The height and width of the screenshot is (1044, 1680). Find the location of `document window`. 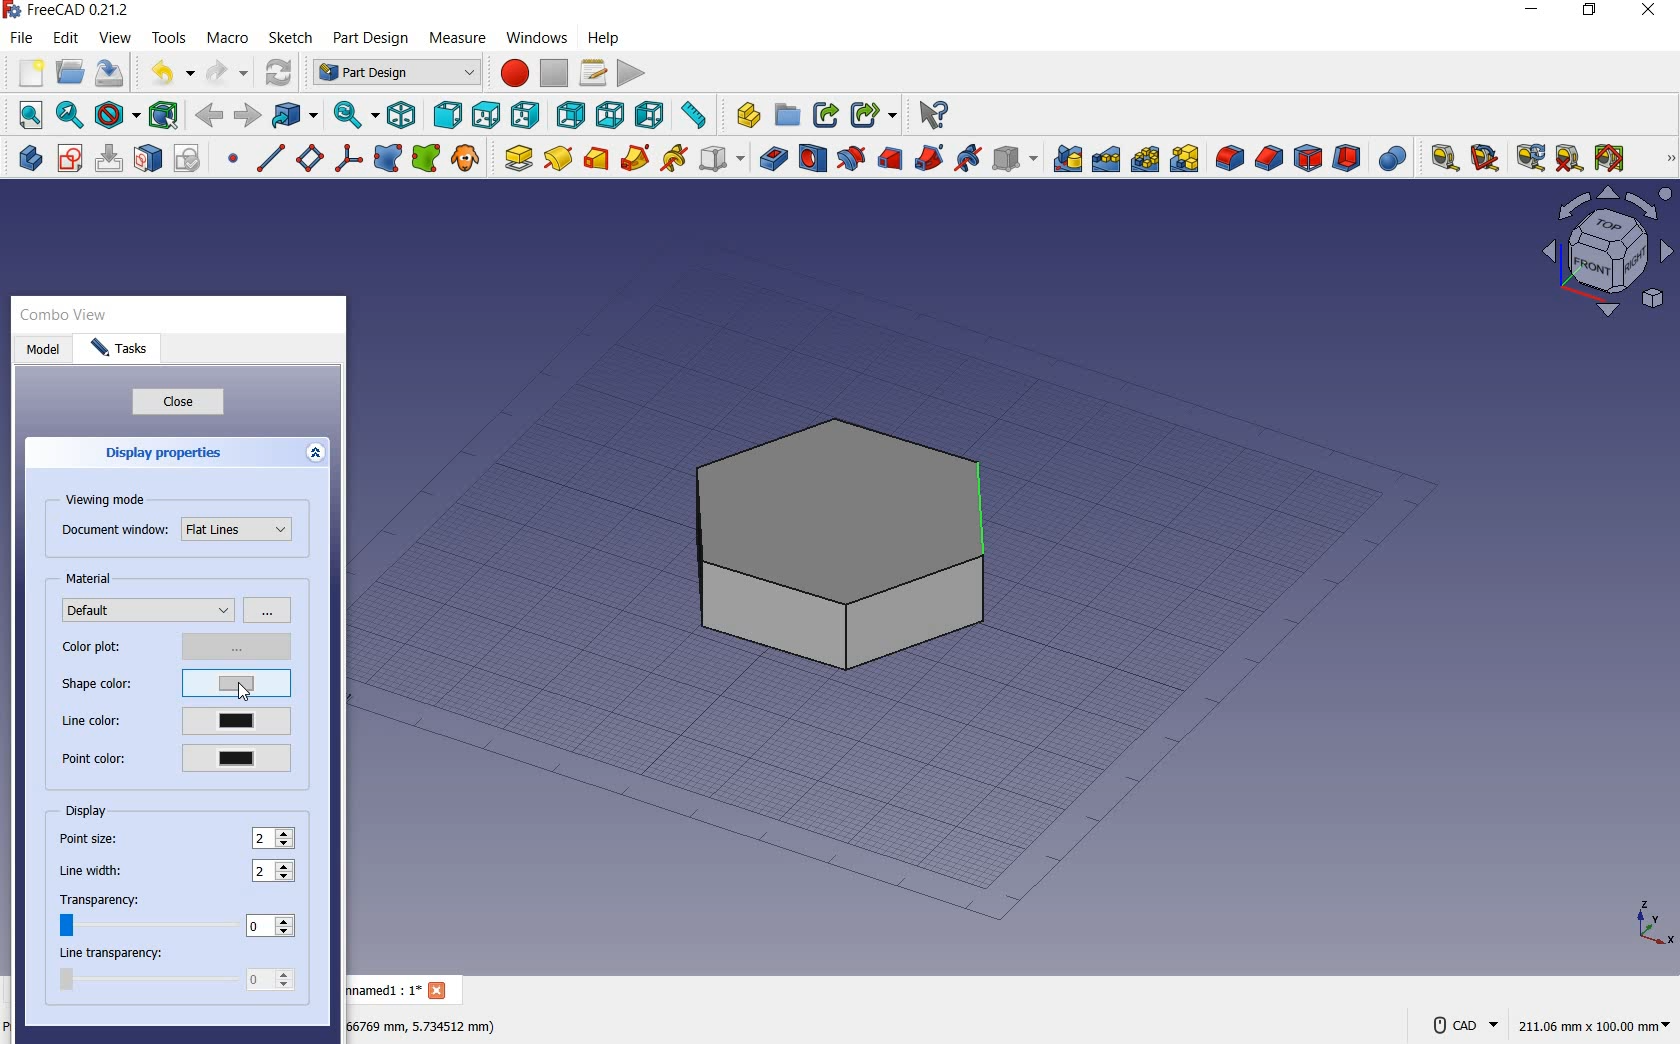

document window is located at coordinates (111, 529).